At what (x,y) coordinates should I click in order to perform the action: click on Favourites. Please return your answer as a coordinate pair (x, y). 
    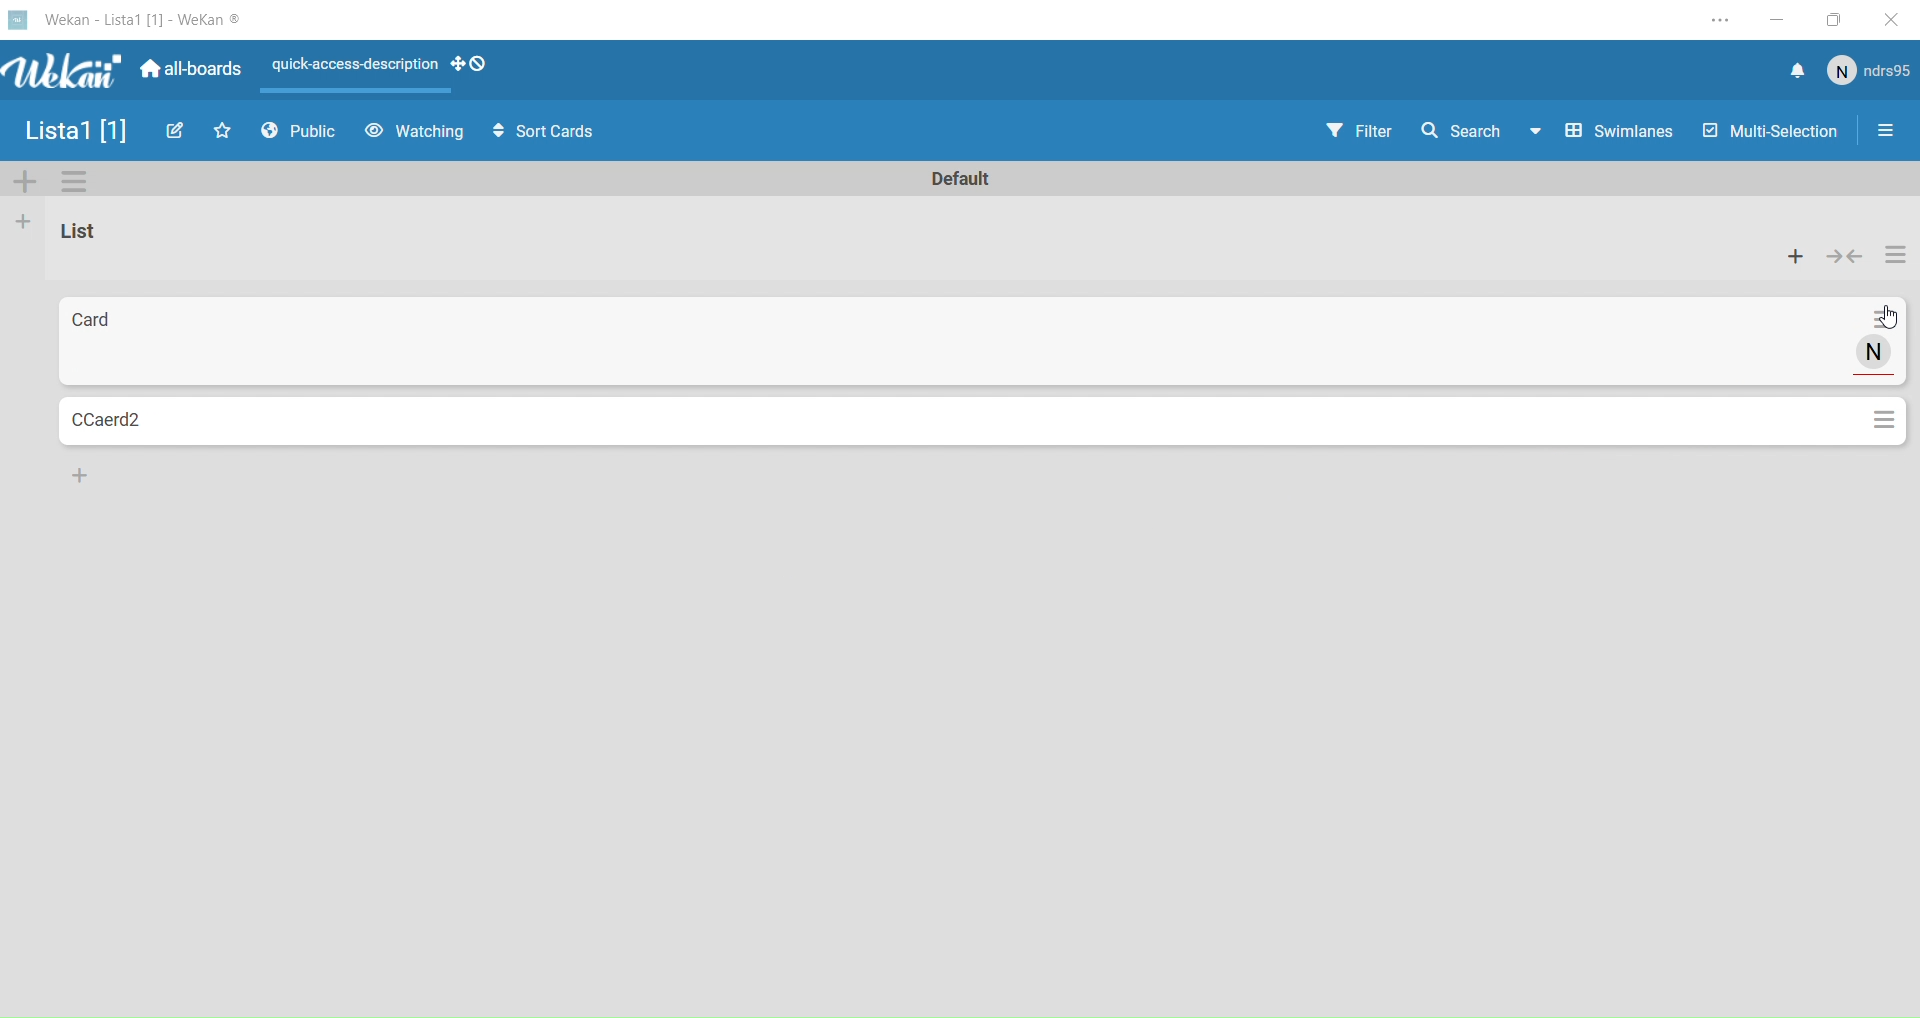
    Looking at the image, I should click on (224, 135).